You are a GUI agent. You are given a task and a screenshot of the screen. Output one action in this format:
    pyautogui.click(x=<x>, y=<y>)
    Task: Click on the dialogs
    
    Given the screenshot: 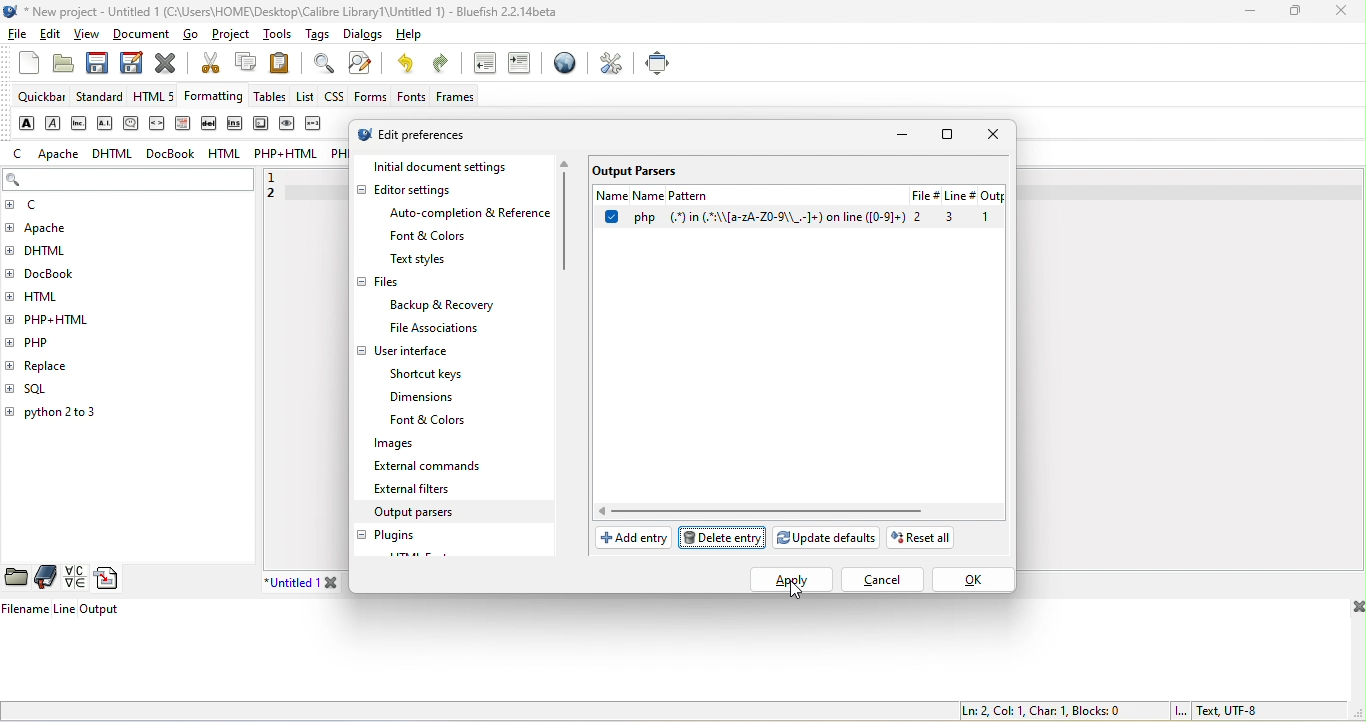 What is the action you would take?
    pyautogui.click(x=359, y=36)
    